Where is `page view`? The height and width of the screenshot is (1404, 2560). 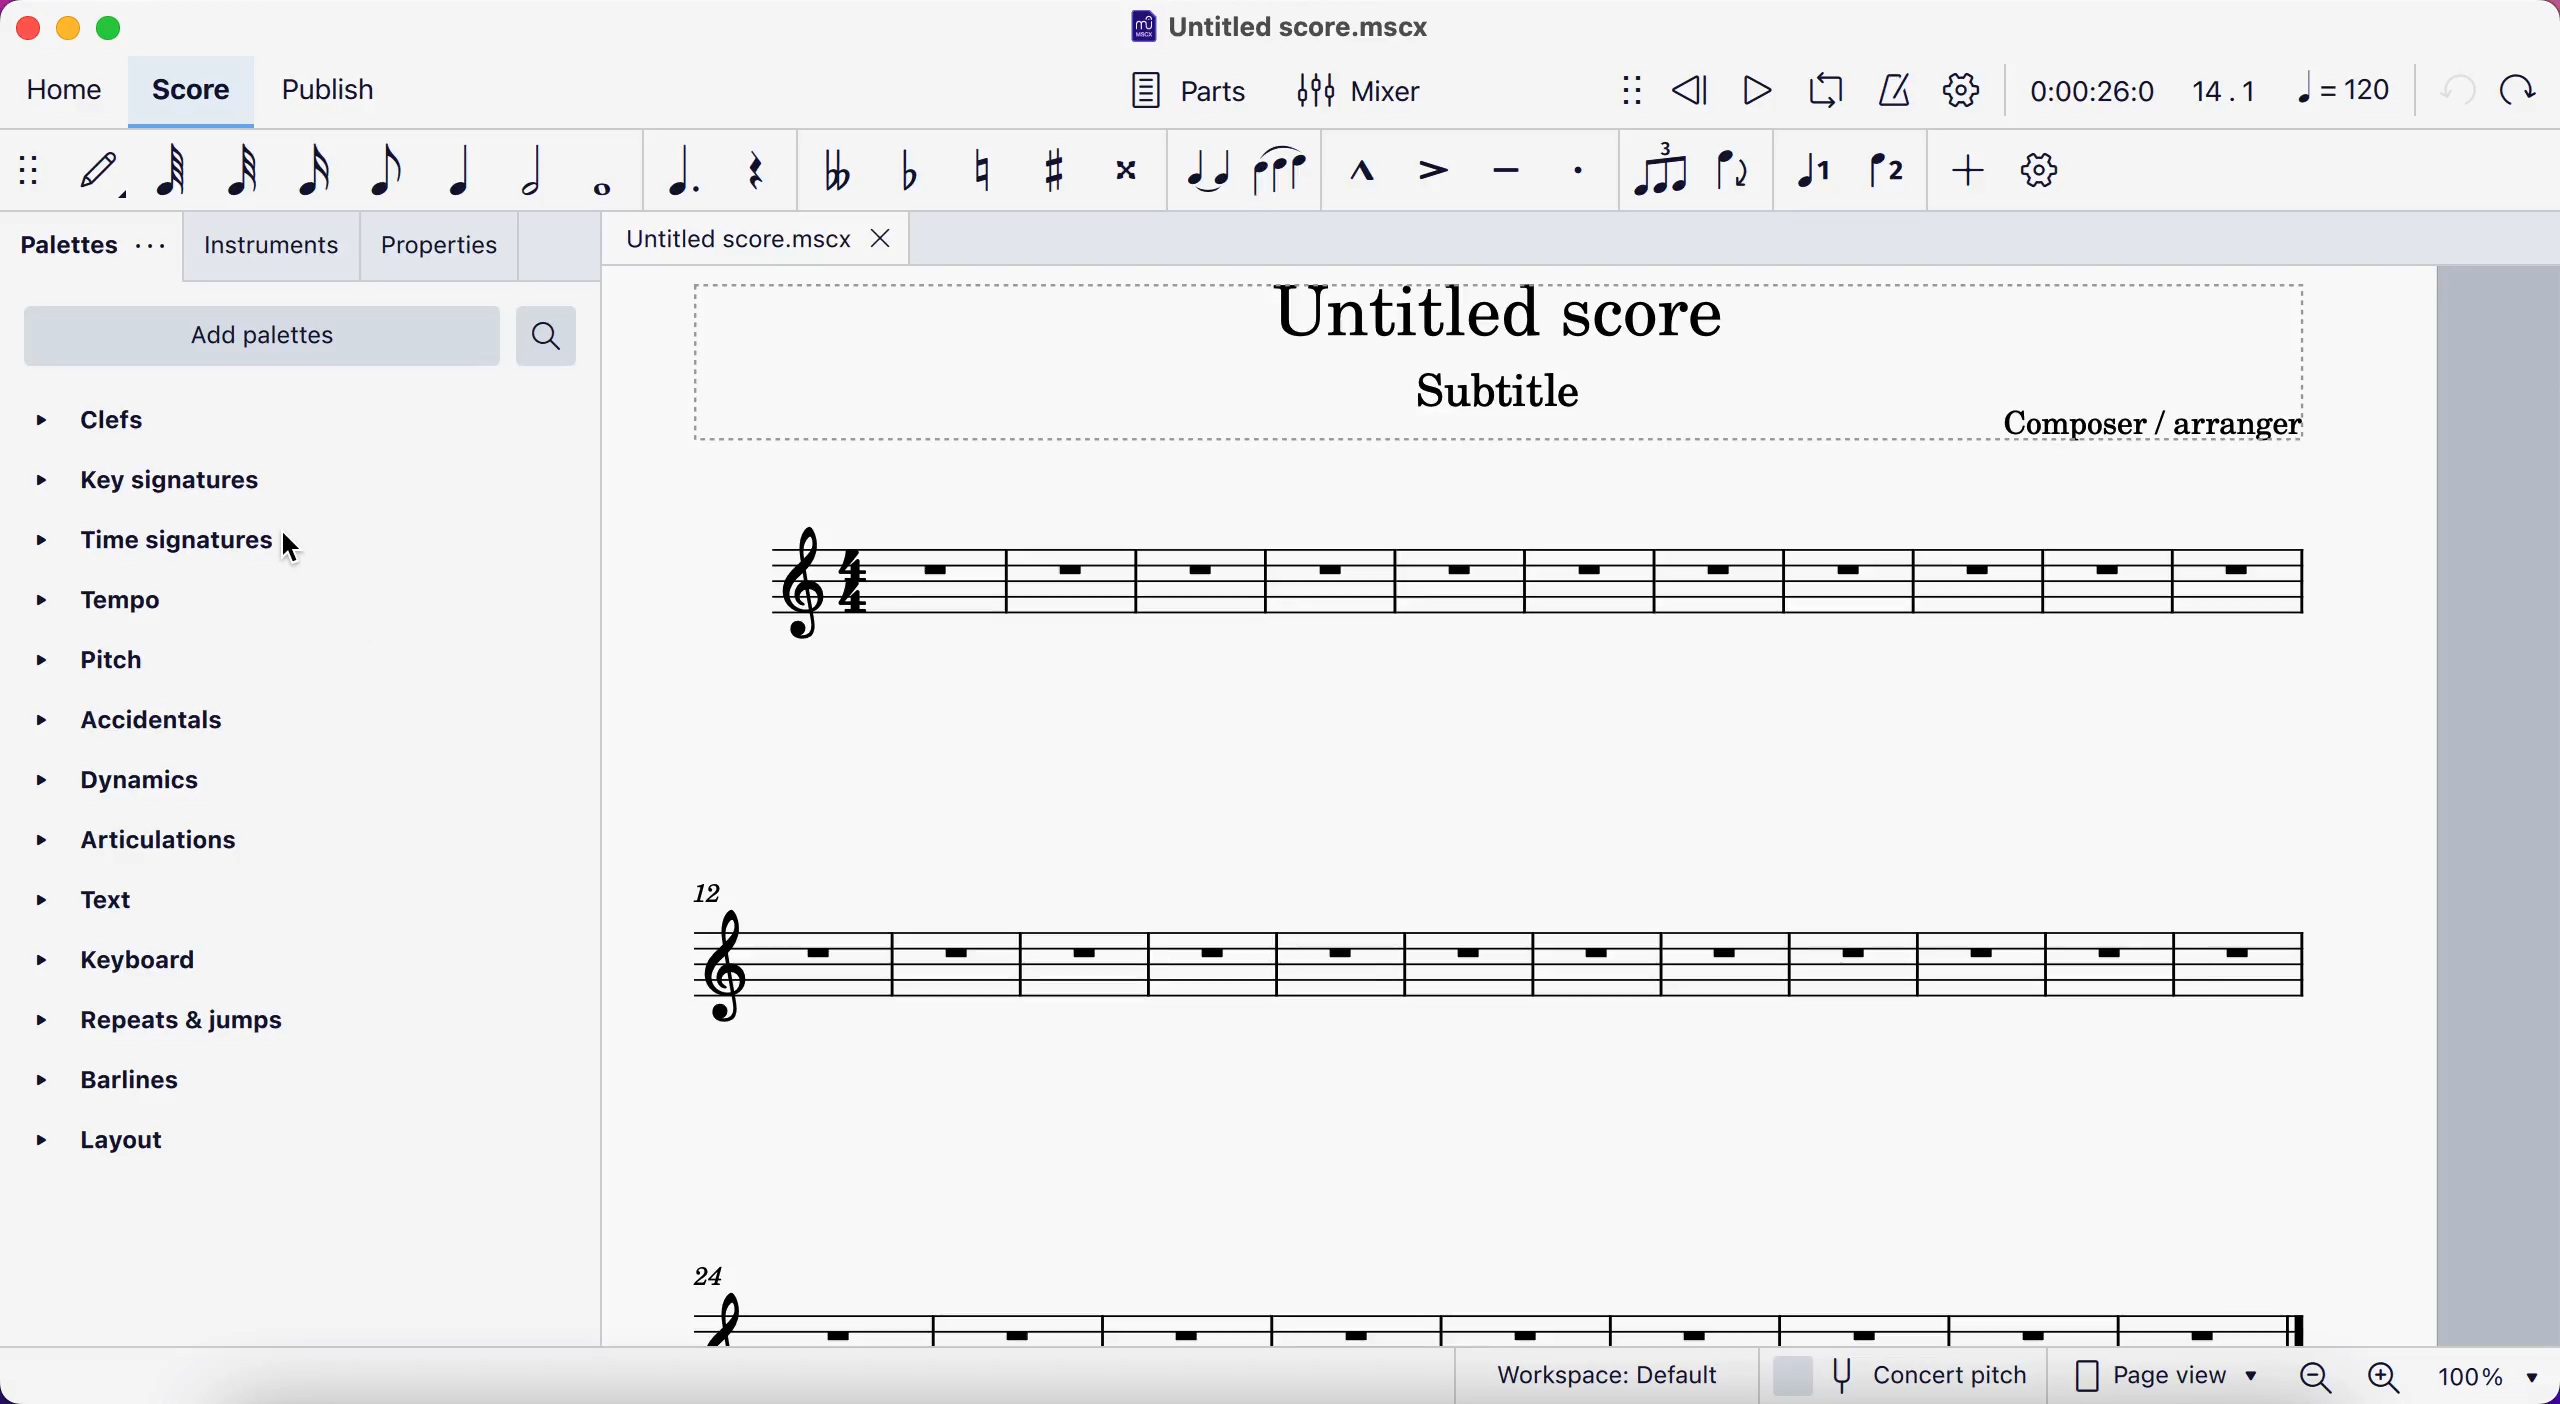
page view is located at coordinates (2096, 1375).